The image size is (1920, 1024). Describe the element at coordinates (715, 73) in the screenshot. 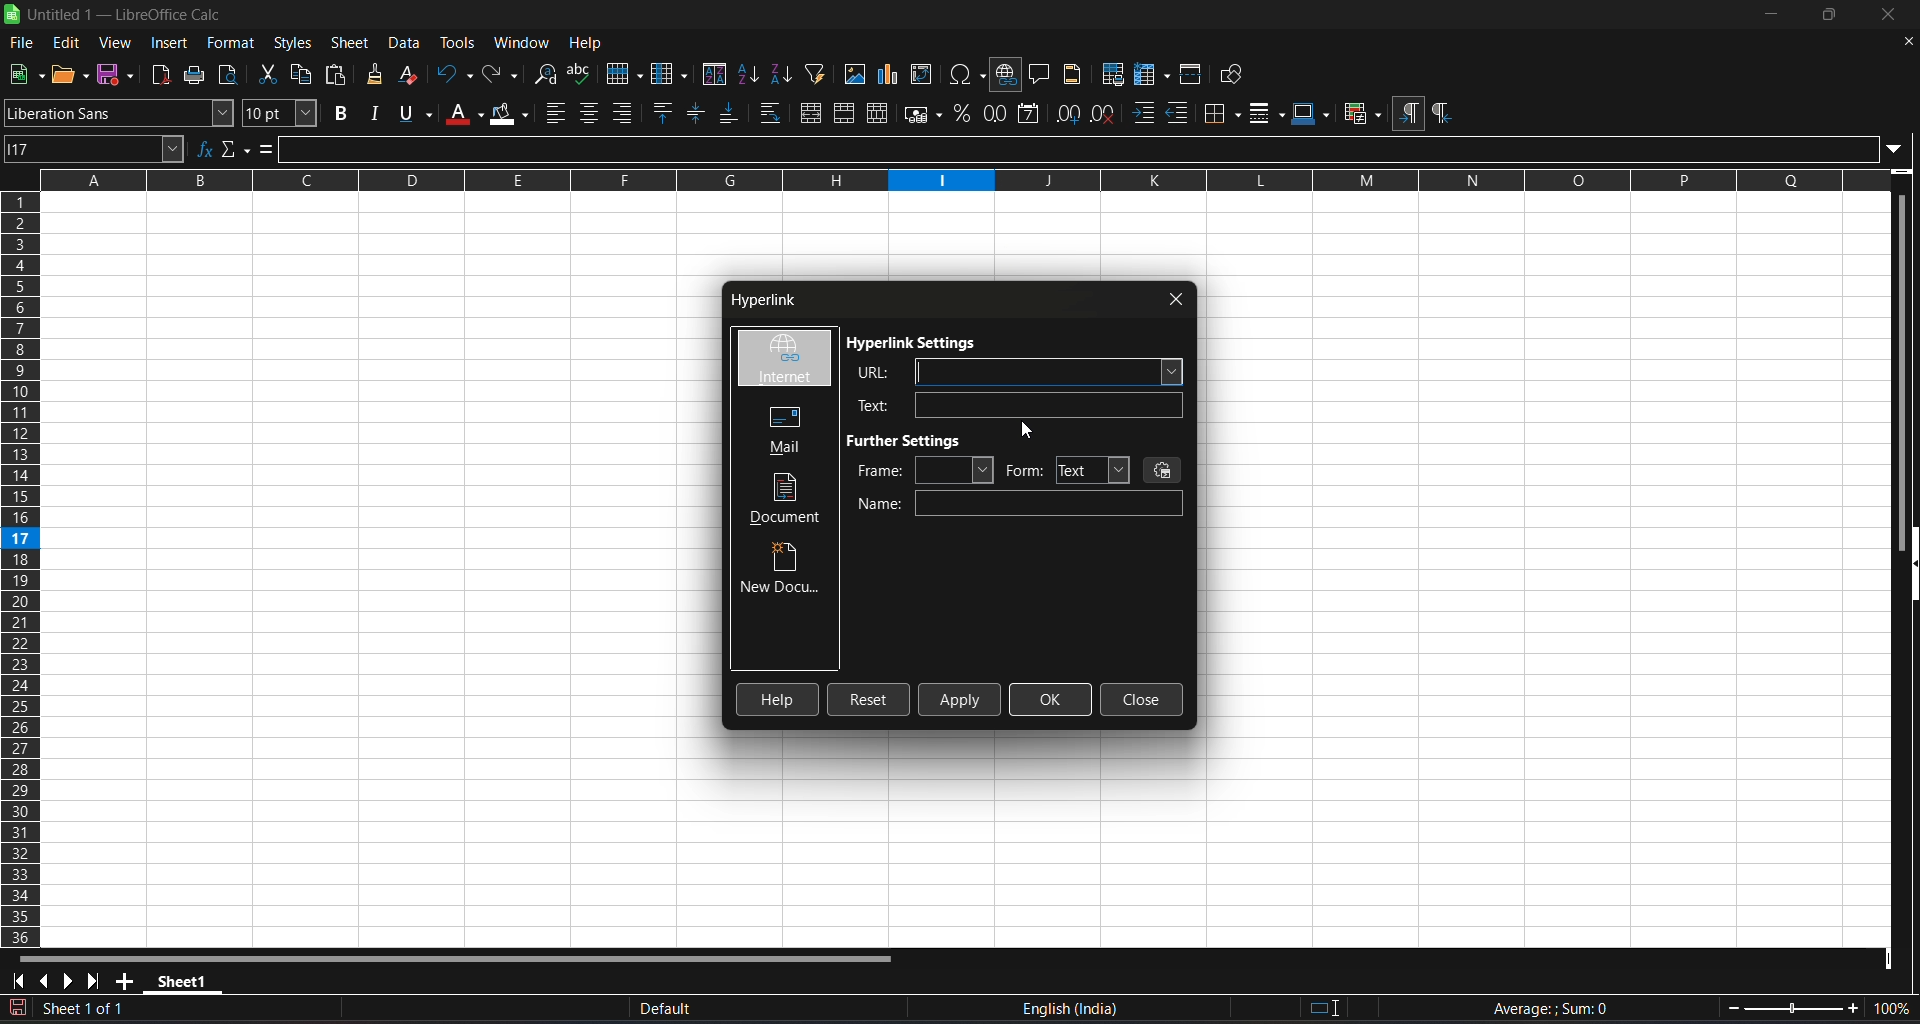

I see `sort` at that location.